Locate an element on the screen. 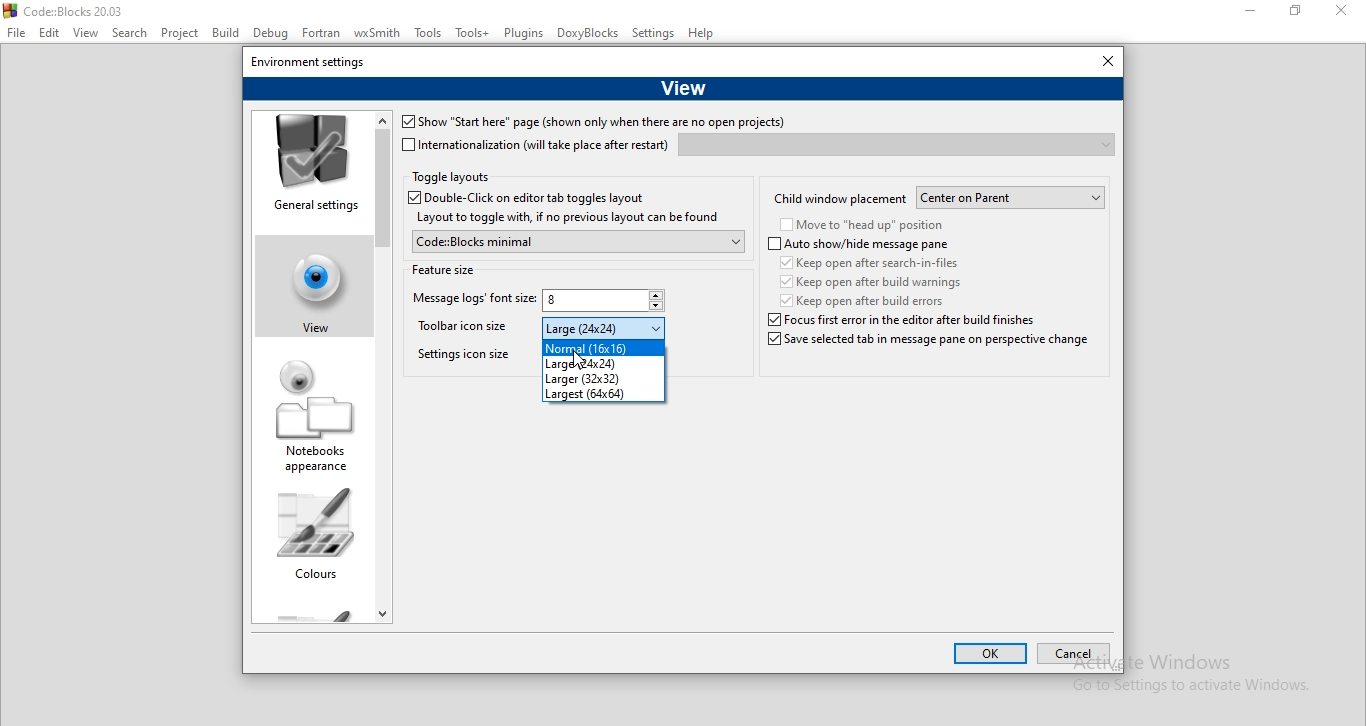 The image size is (1366, 726). Tools is located at coordinates (430, 36).